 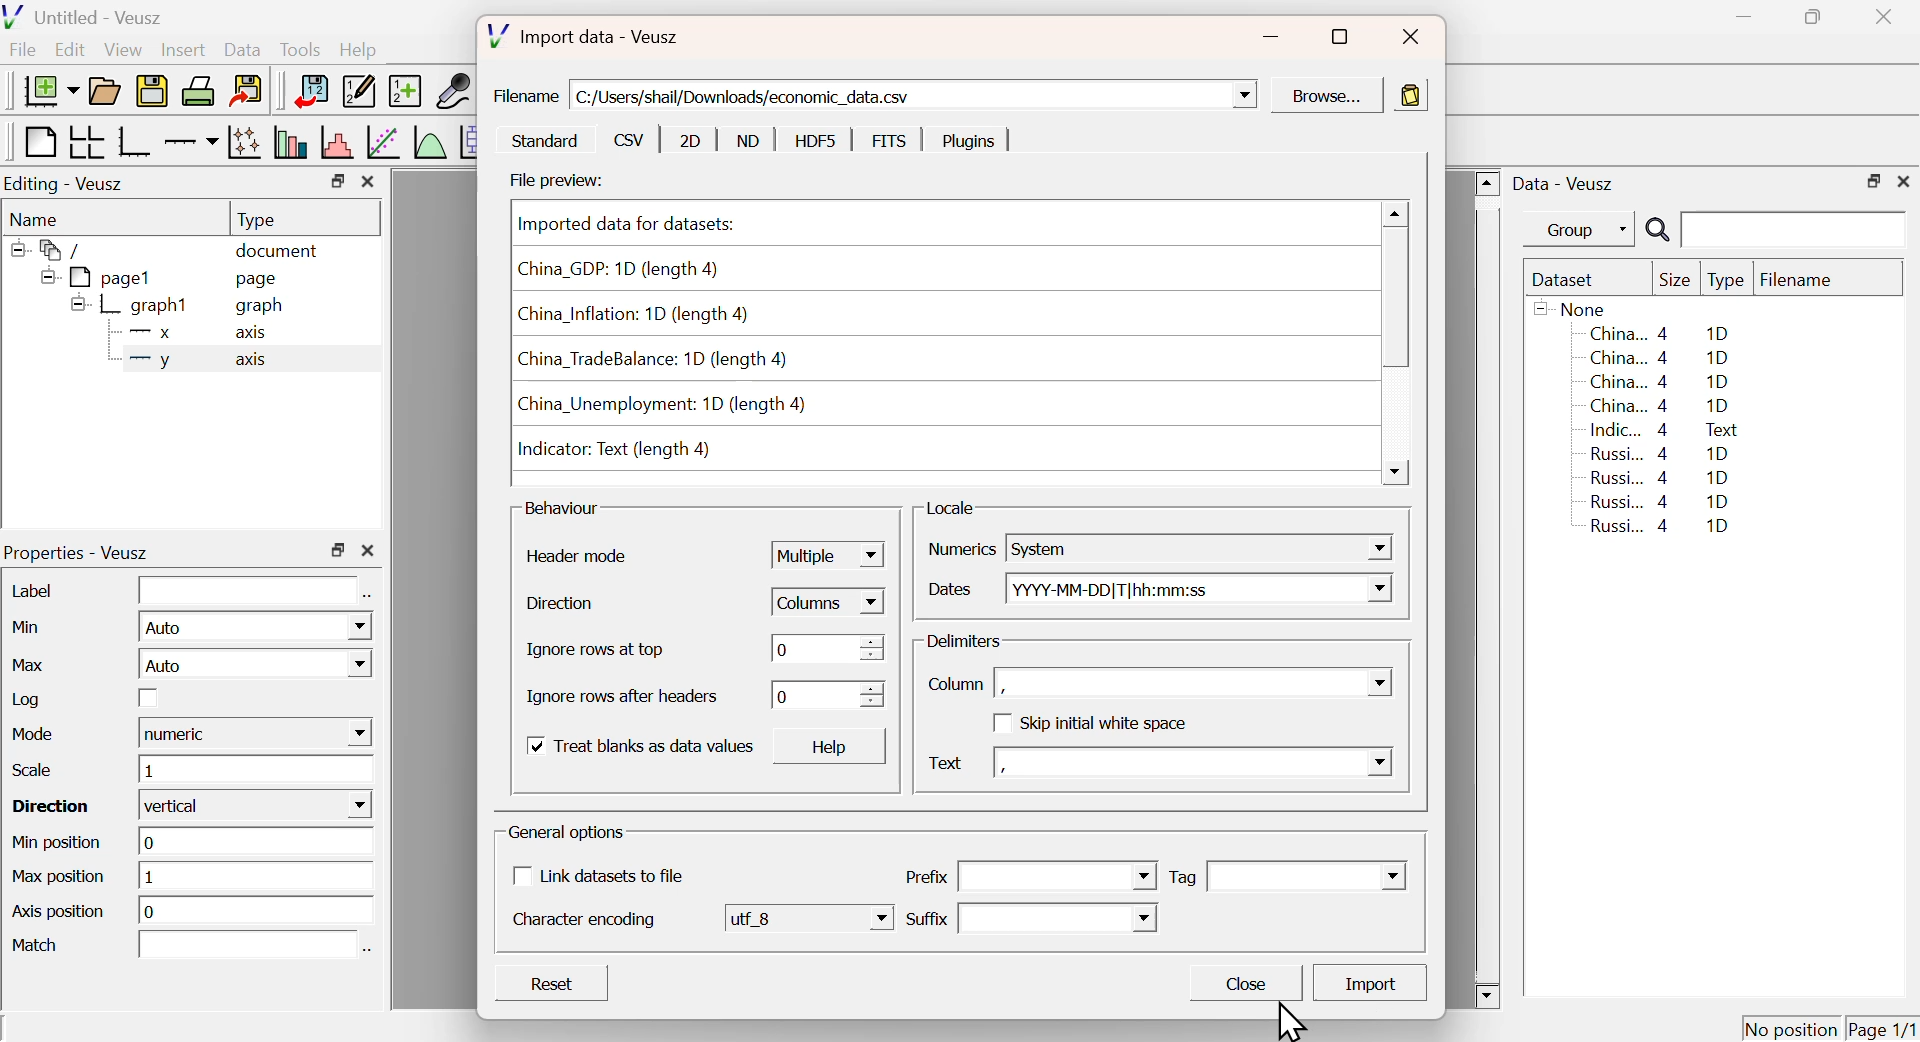 What do you see at coordinates (50, 250) in the screenshot?
I see `/` at bounding box center [50, 250].